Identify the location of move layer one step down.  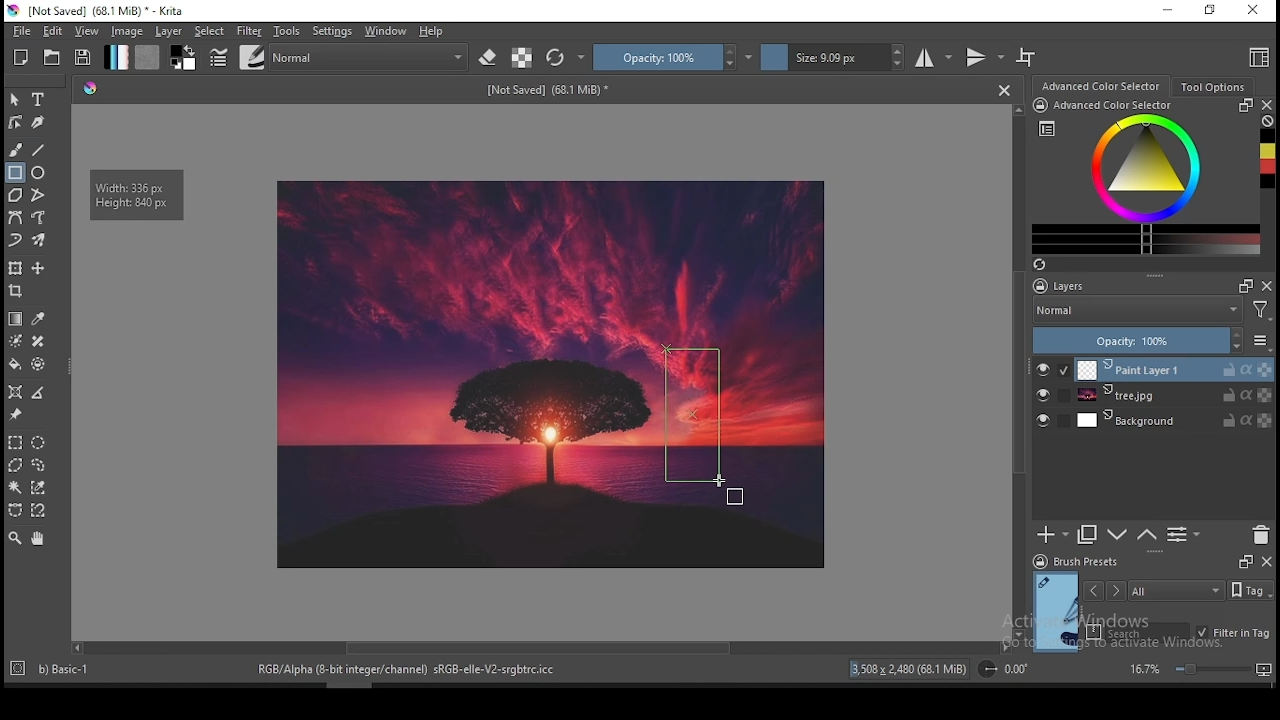
(1116, 535).